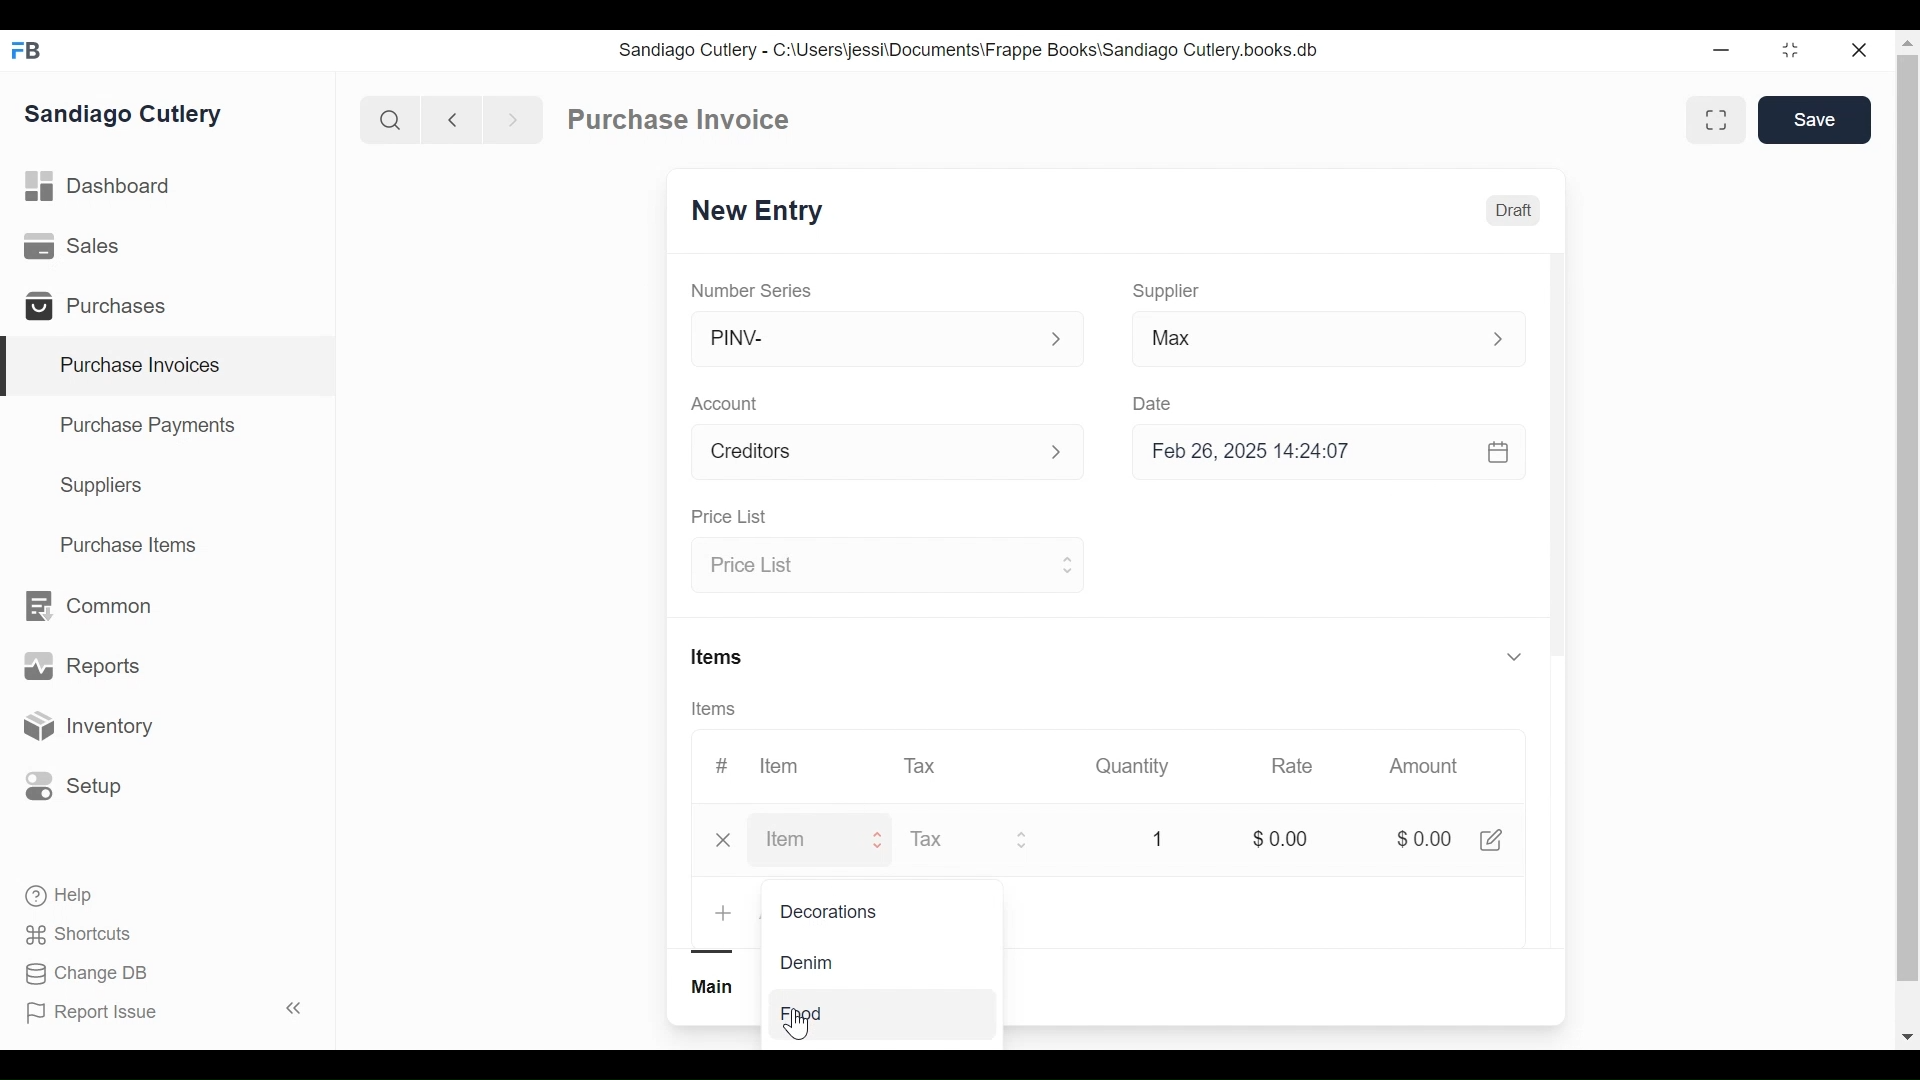  What do you see at coordinates (1810, 120) in the screenshot?
I see `Save` at bounding box center [1810, 120].